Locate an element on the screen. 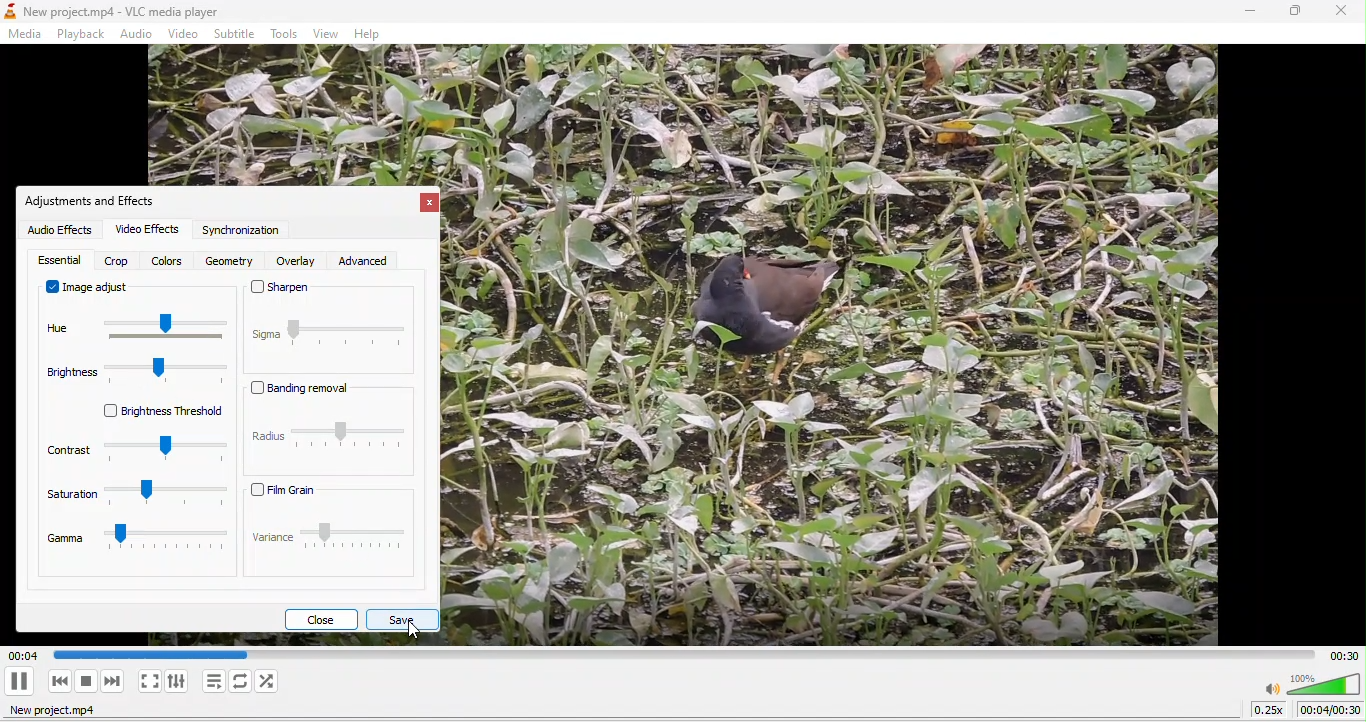  subtitle is located at coordinates (236, 33).